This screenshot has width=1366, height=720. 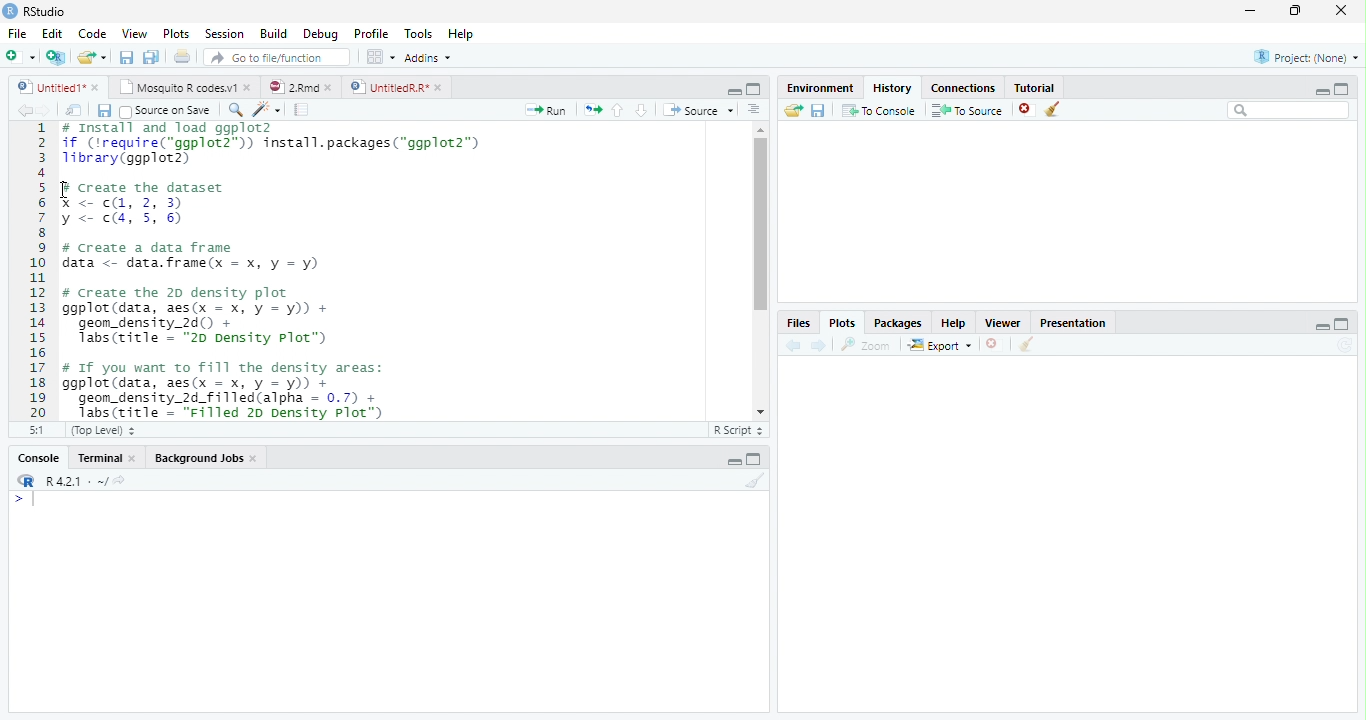 I want to click on Document outline, so click(x=754, y=111).